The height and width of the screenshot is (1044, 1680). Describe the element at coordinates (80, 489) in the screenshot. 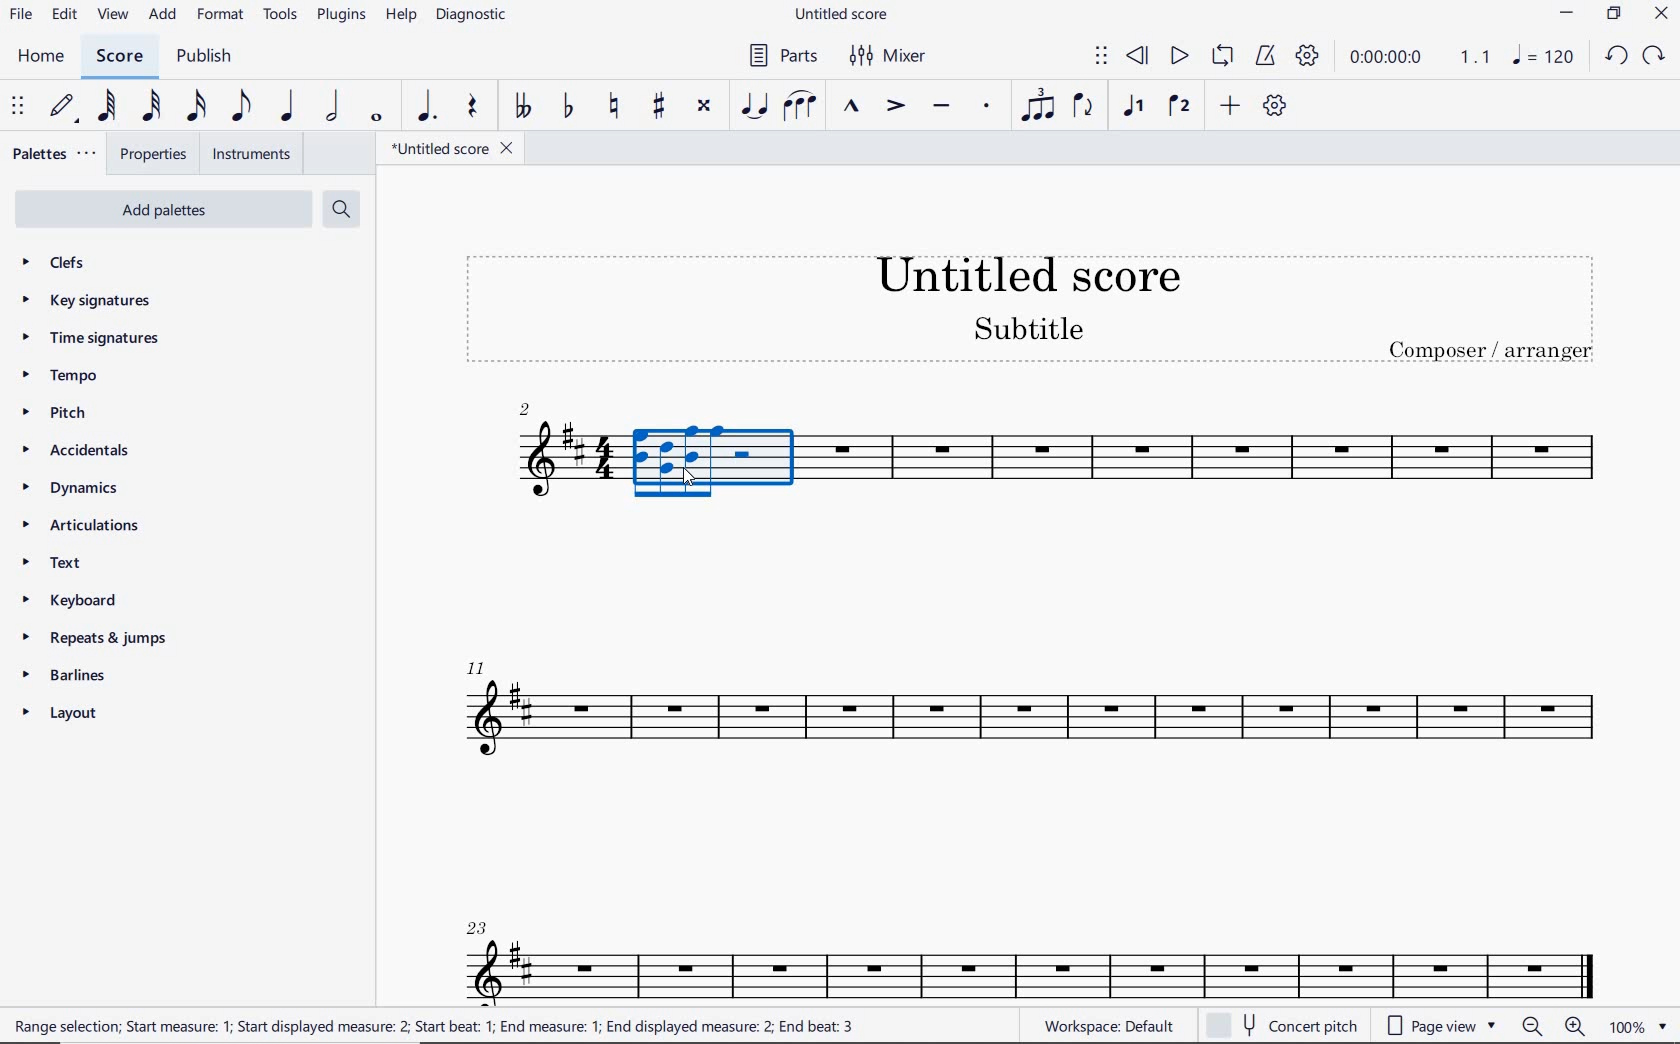

I see `DYNAMICS` at that location.